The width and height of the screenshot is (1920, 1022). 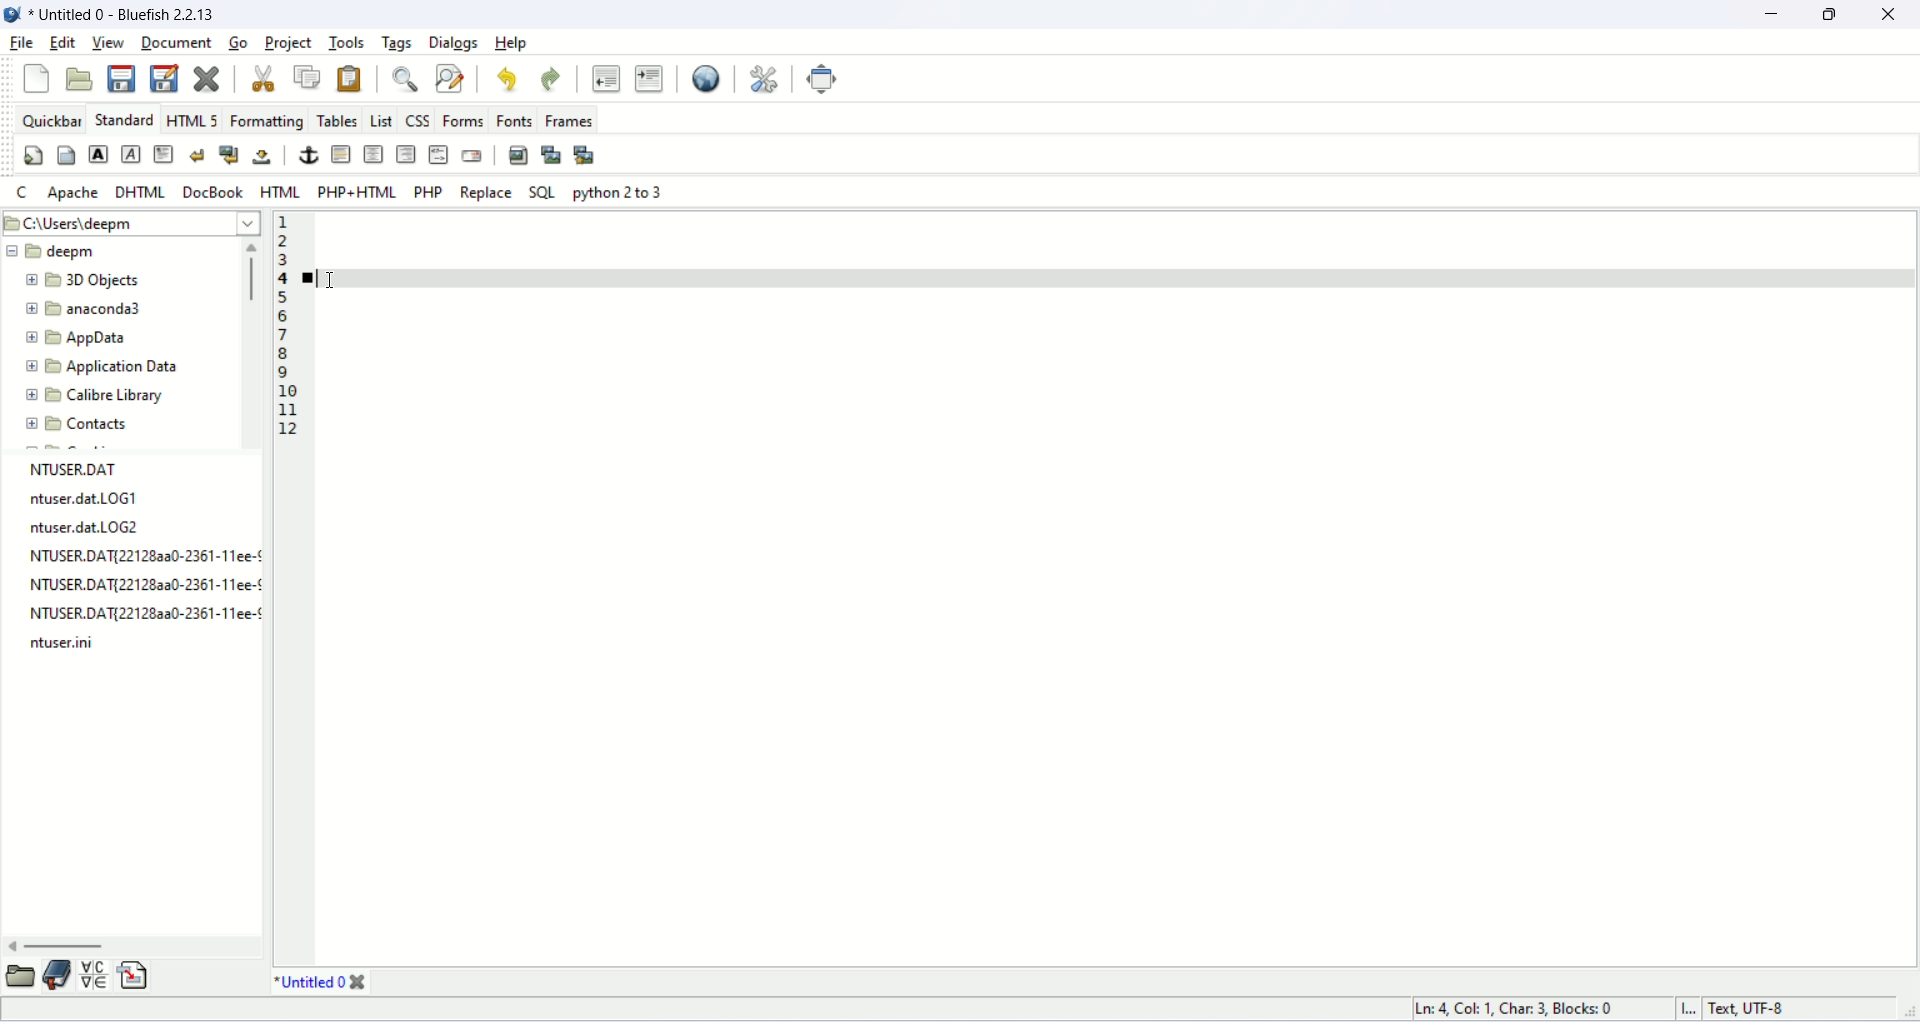 What do you see at coordinates (705, 79) in the screenshot?
I see `preview in browser` at bounding box center [705, 79].